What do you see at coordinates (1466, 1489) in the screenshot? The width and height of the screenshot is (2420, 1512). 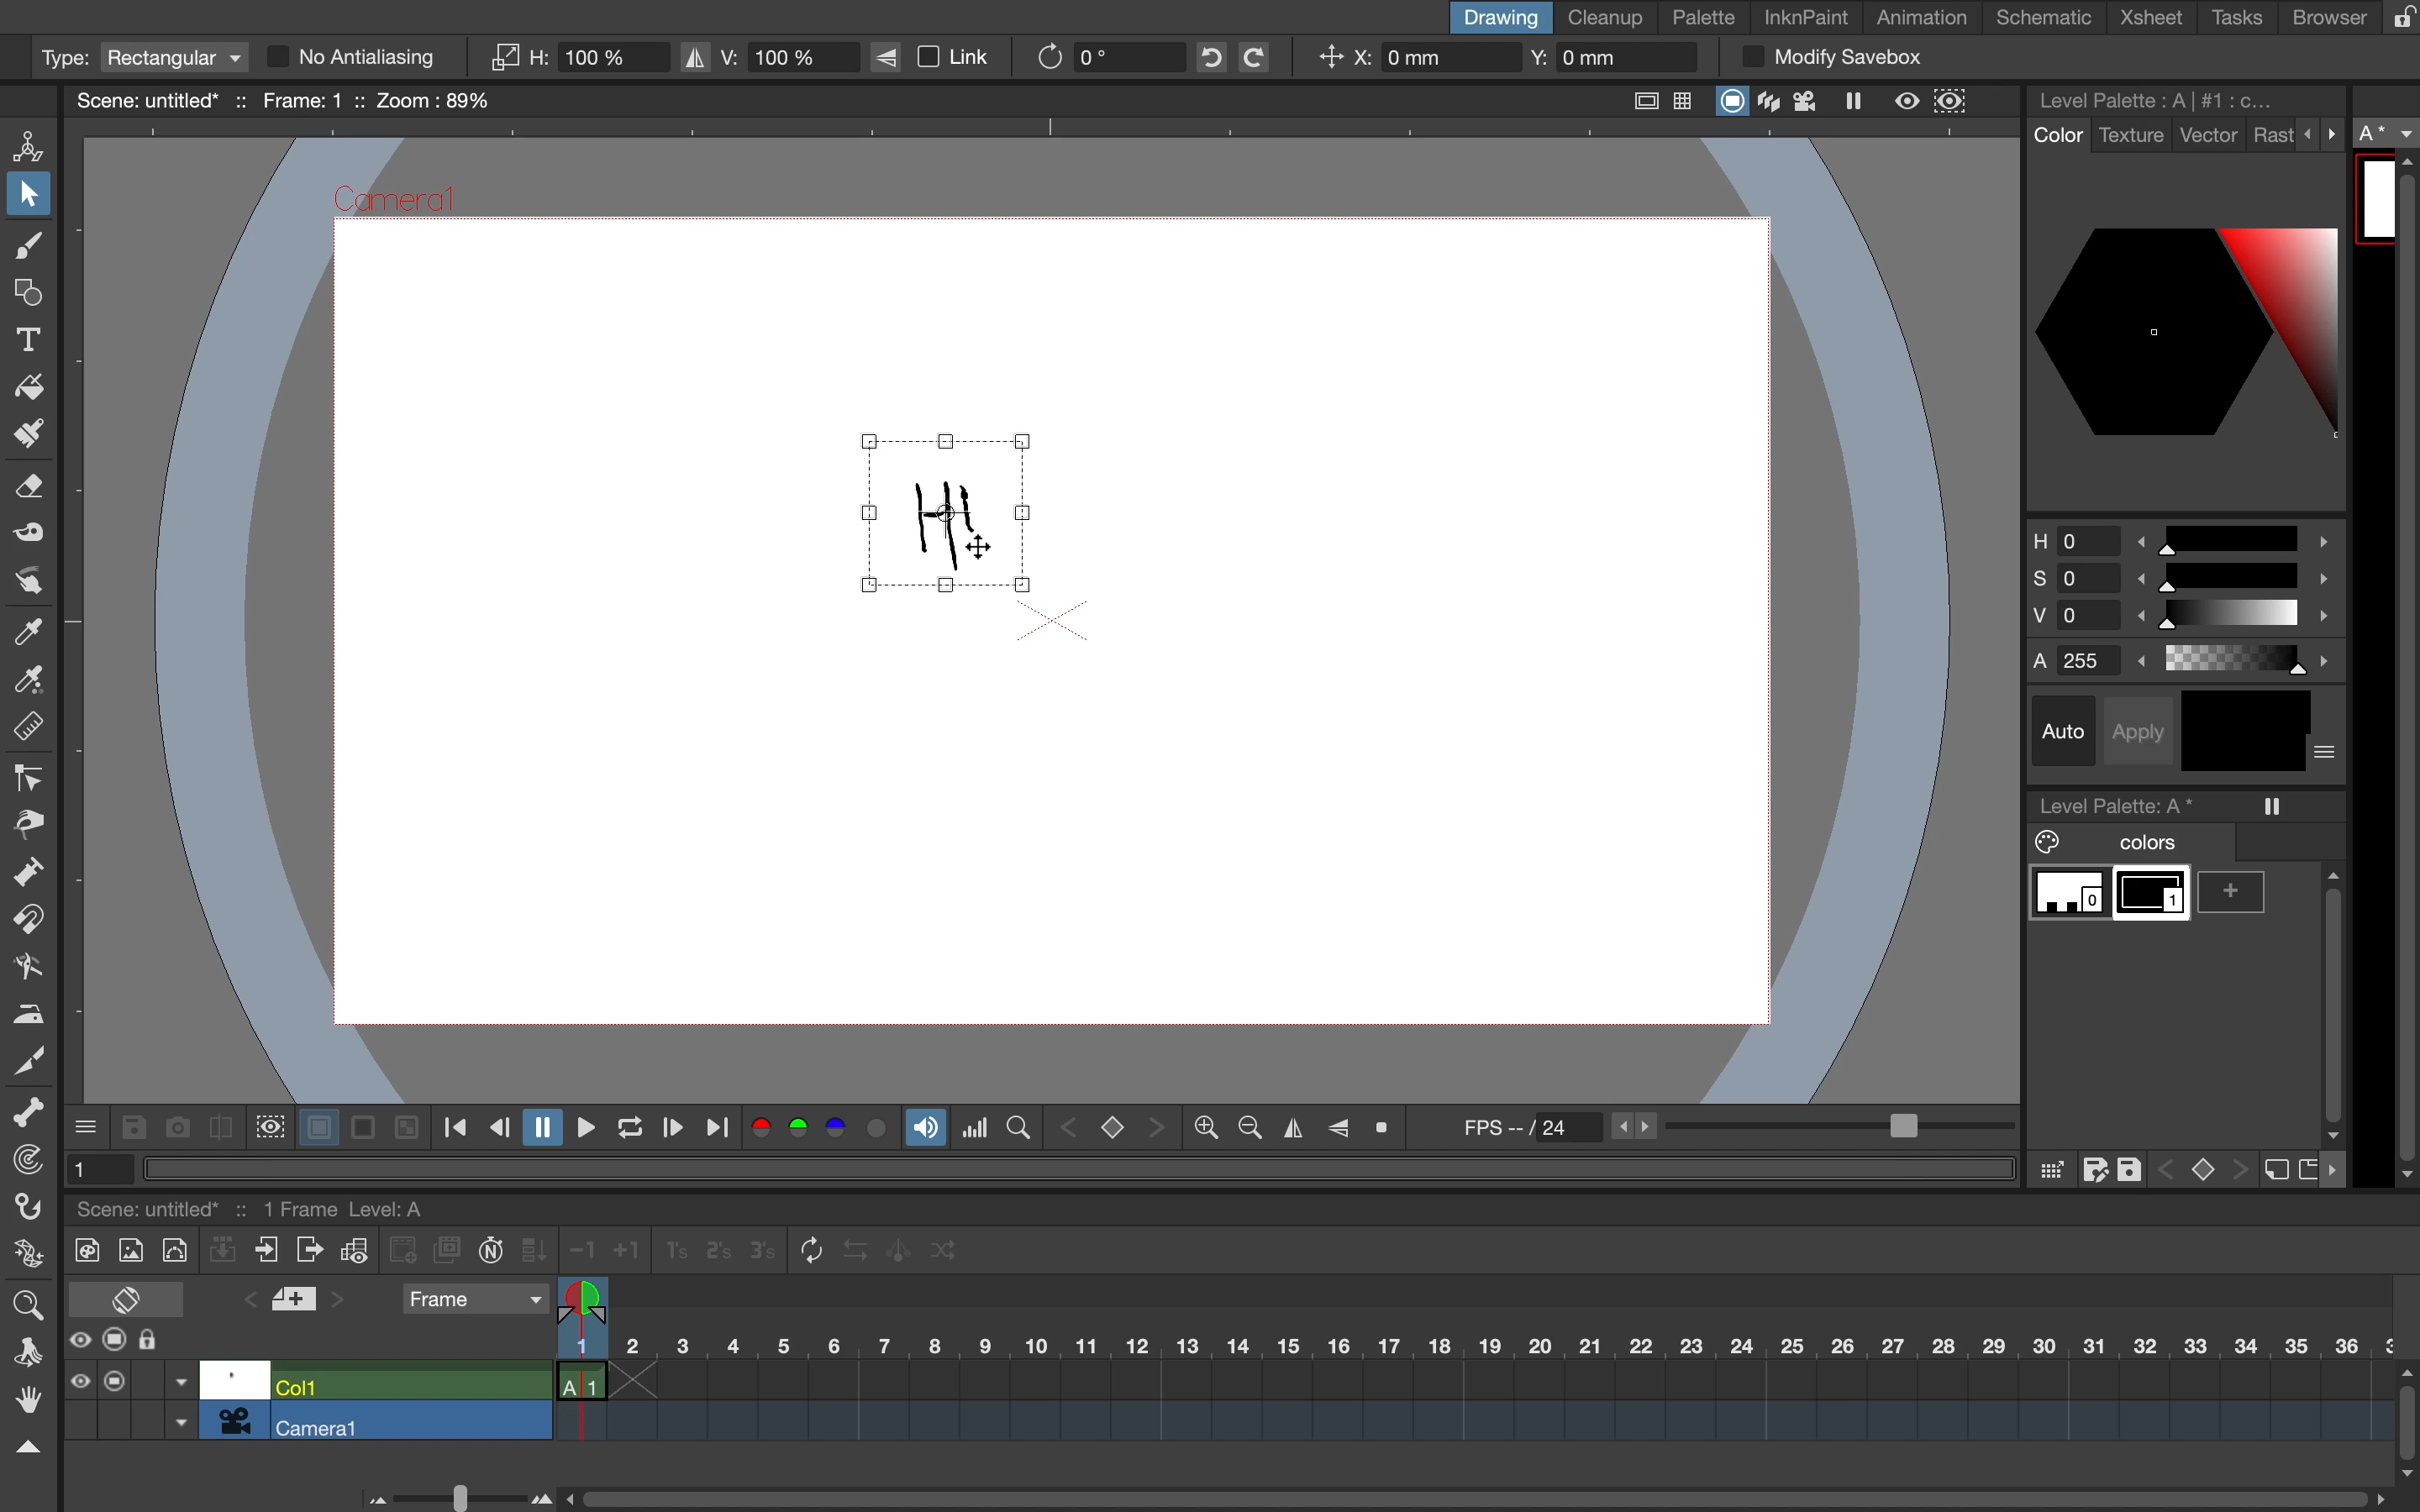 I see `horizontal scroll bar` at bounding box center [1466, 1489].